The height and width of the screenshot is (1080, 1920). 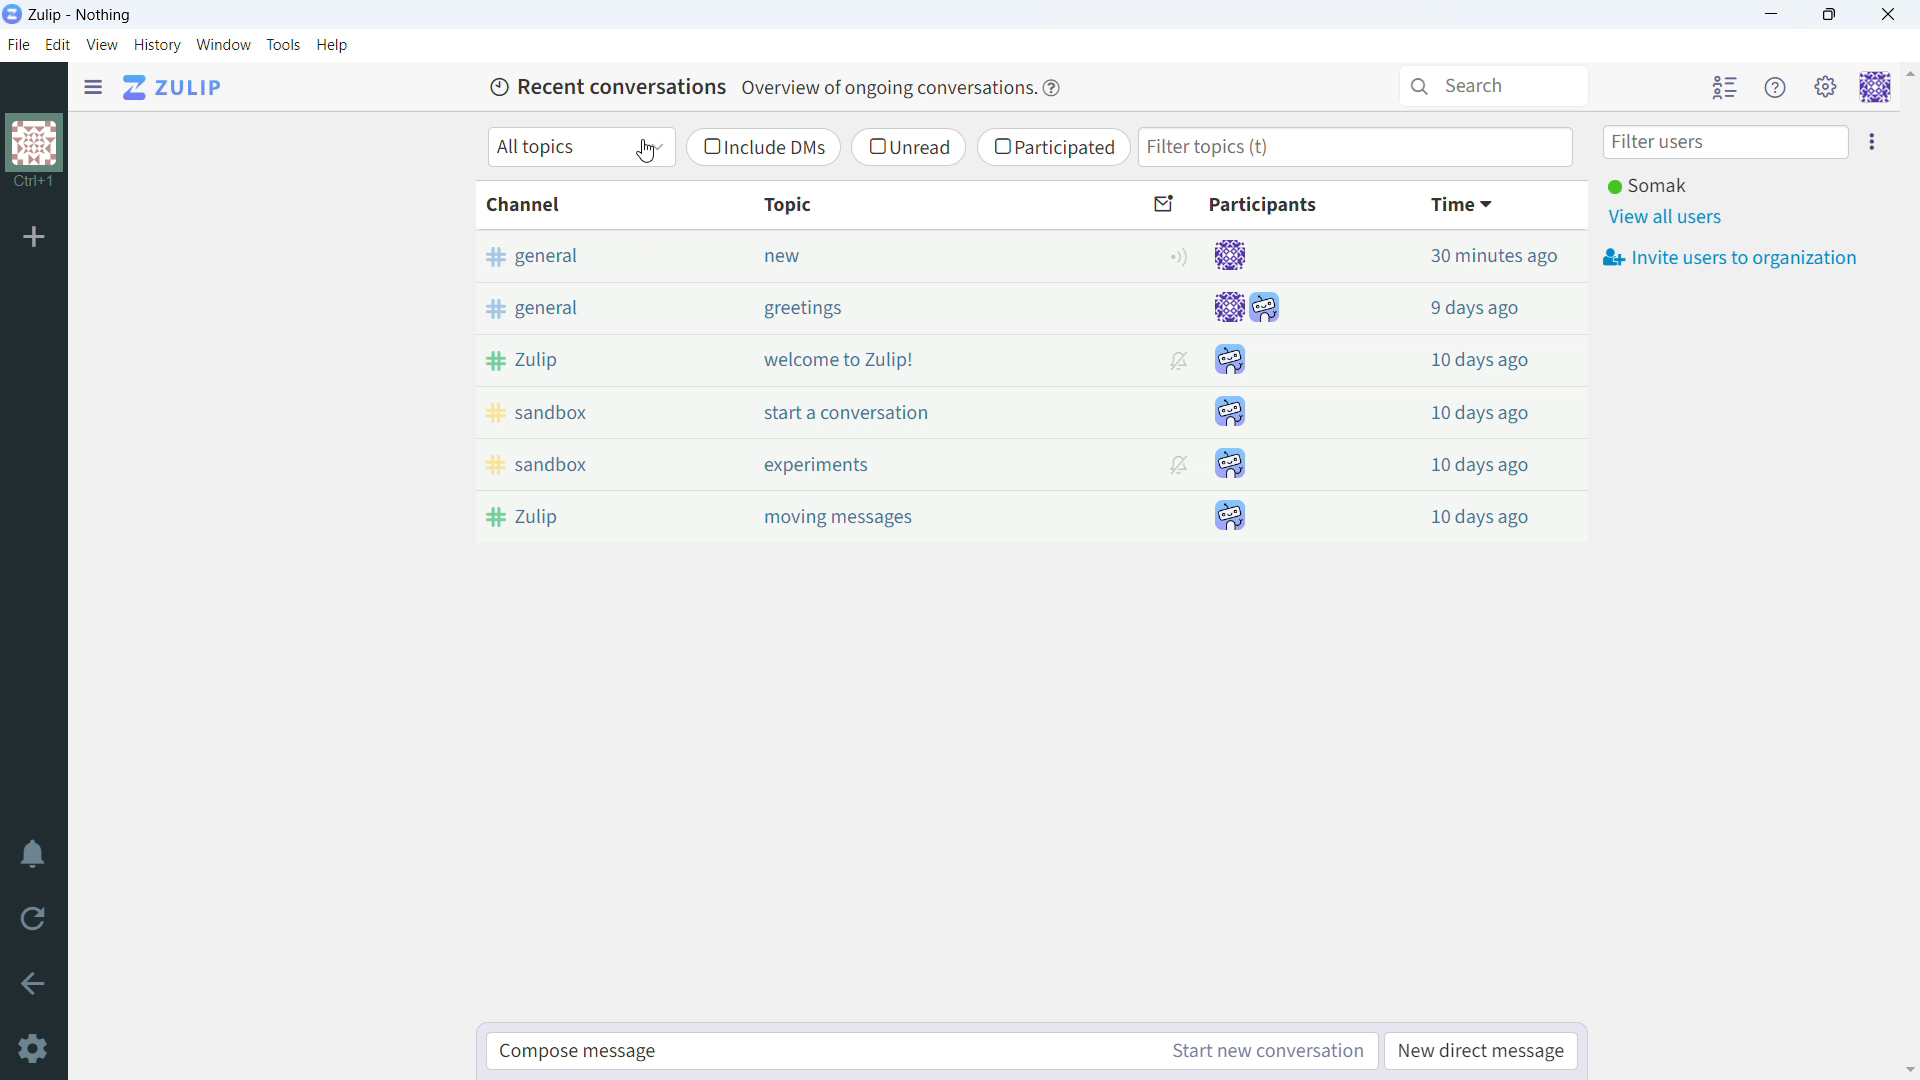 What do you see at coordinates (1180, 361) in the screenshot?
I see `muted` at bounding box center [1180, 361].